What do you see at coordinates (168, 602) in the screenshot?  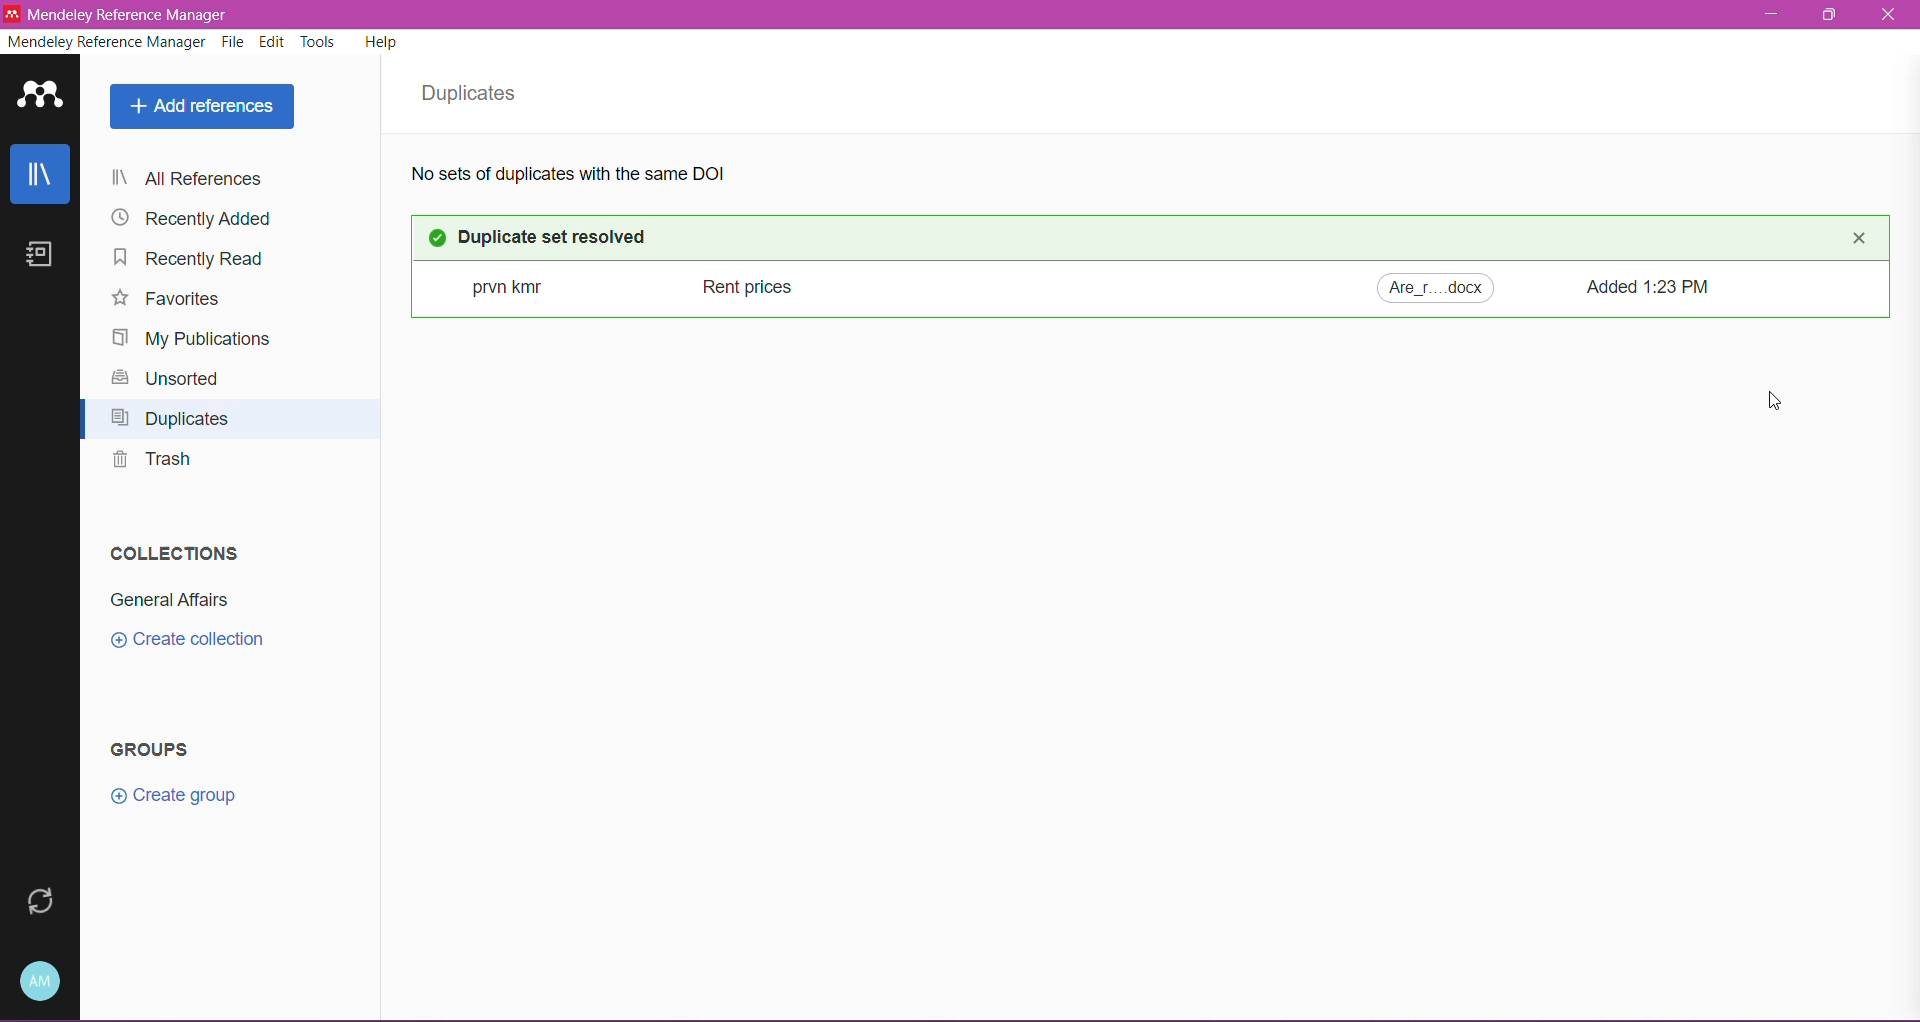 I see `Collection Name` at bounding box center [168, 602].